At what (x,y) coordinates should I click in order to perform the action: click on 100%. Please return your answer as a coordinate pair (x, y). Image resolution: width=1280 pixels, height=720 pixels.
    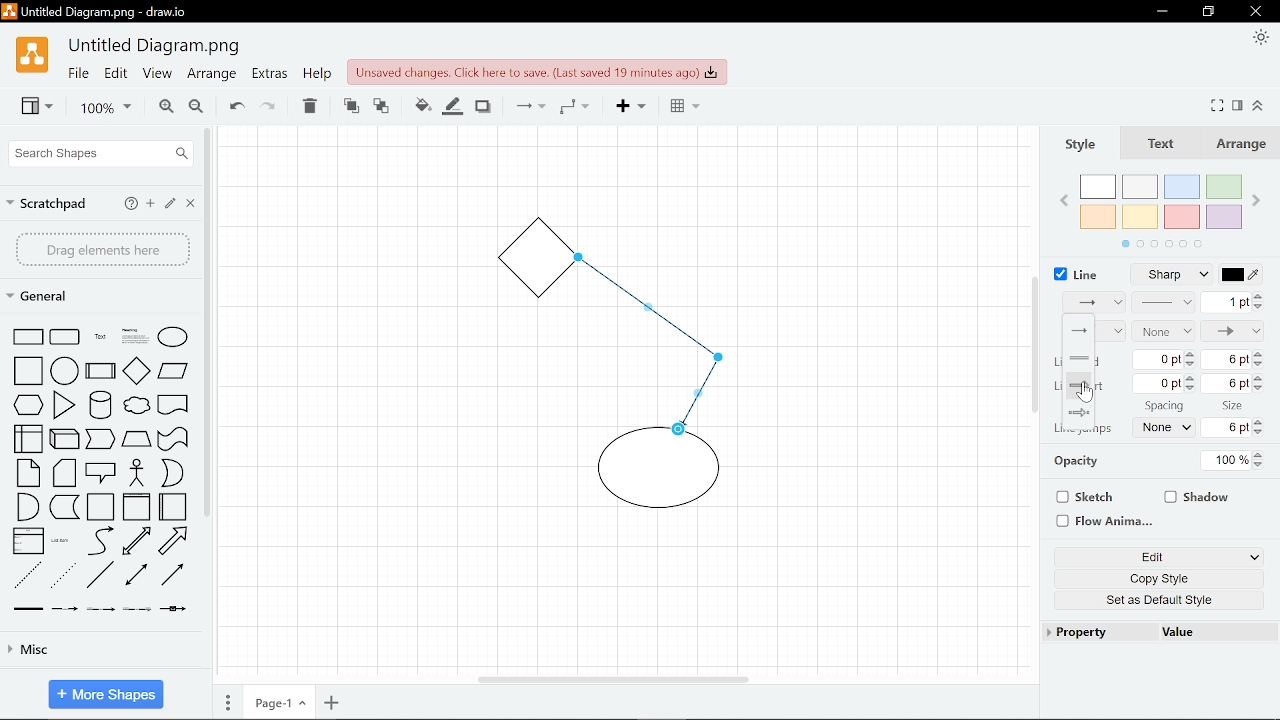
    Looking at the image, I should click on (1228, 459).